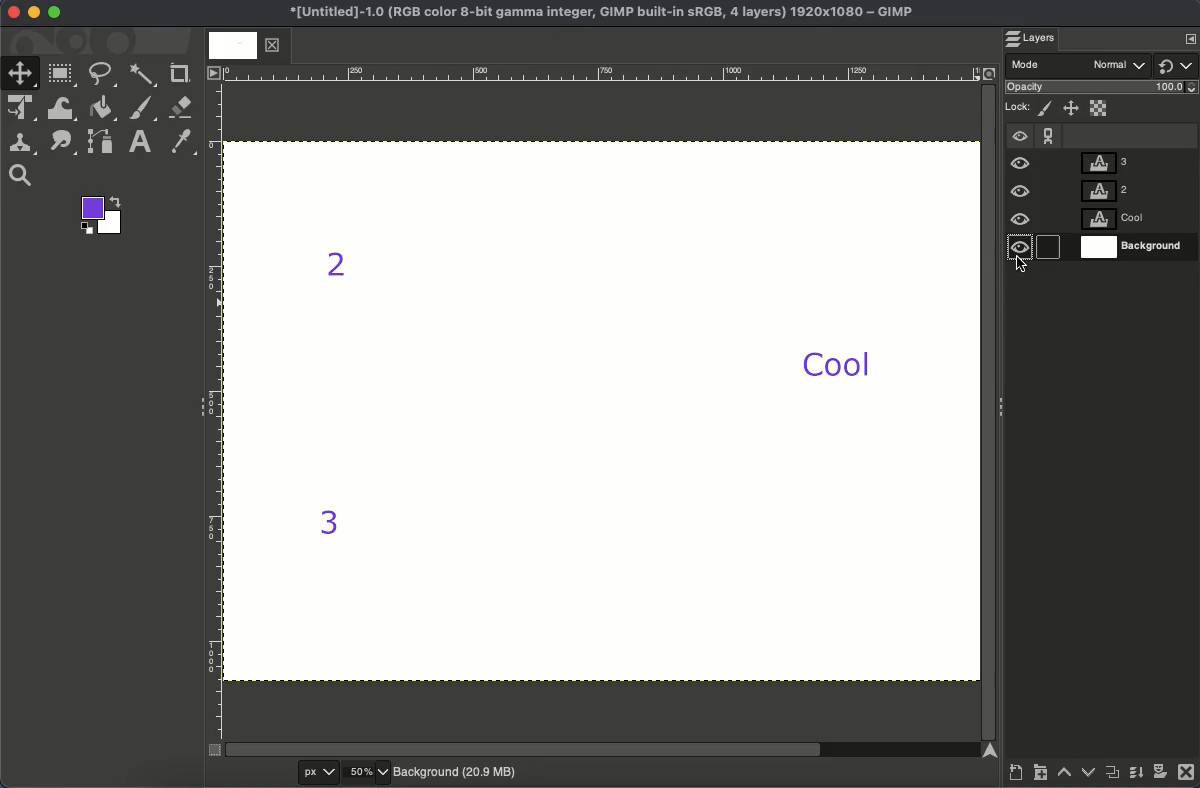  Describe the element at coordinates (1186, 775) in the screenshot. I see `Close` at that location.